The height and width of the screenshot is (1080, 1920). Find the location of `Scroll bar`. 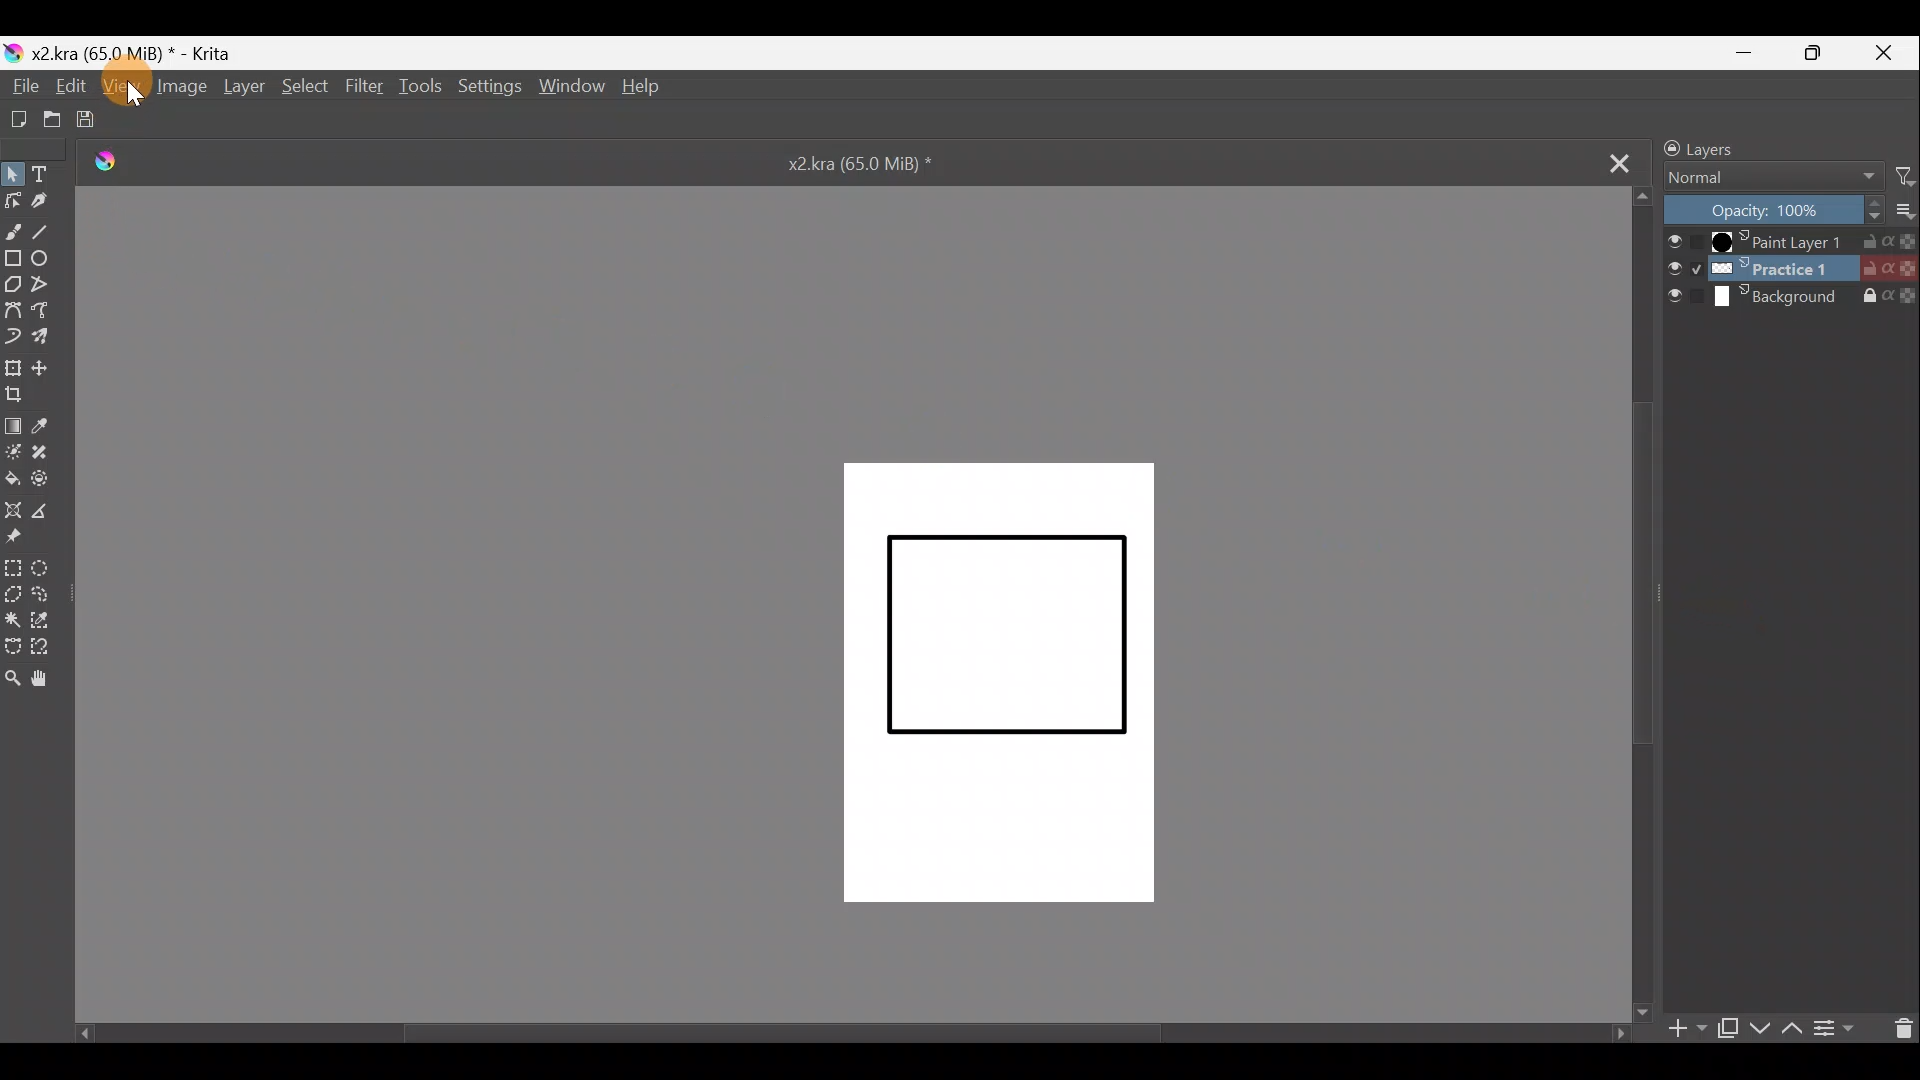

Scroll bar is located at coordinates (833, 1033).